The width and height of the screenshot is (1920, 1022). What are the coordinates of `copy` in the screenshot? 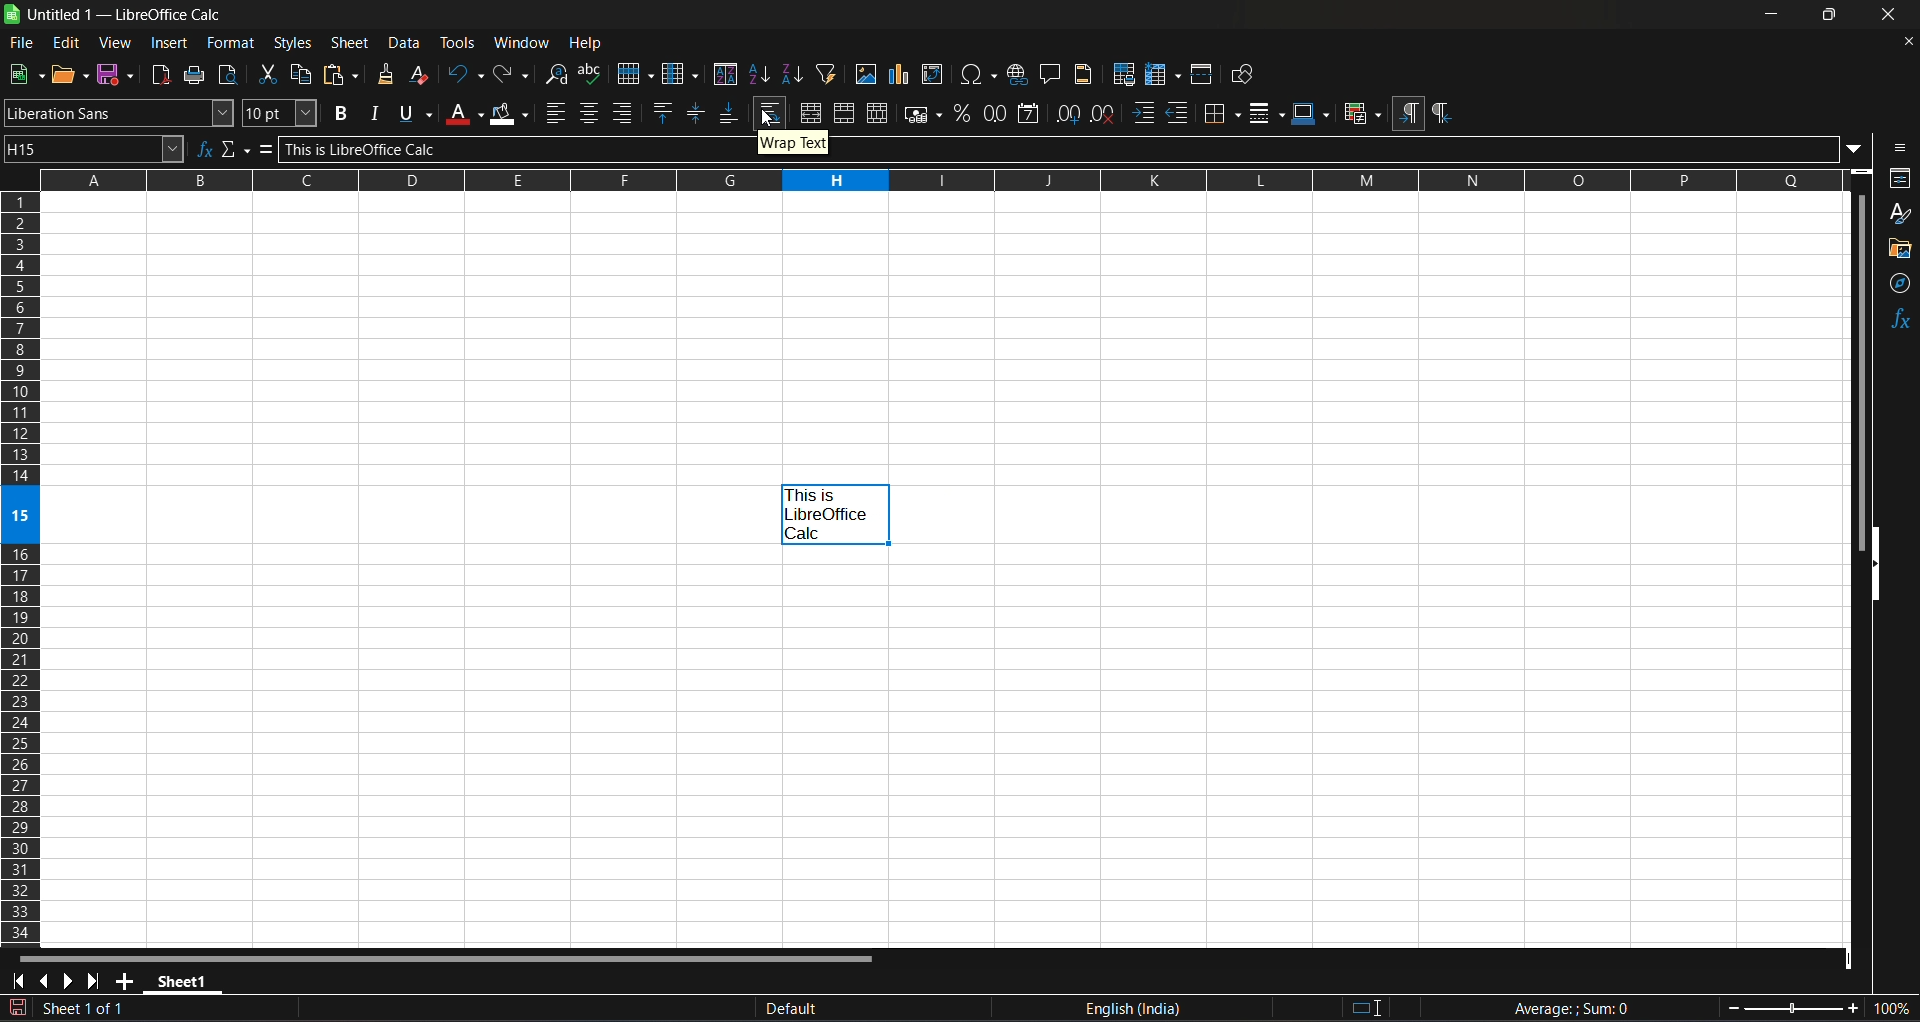 It's located at (304, 73).